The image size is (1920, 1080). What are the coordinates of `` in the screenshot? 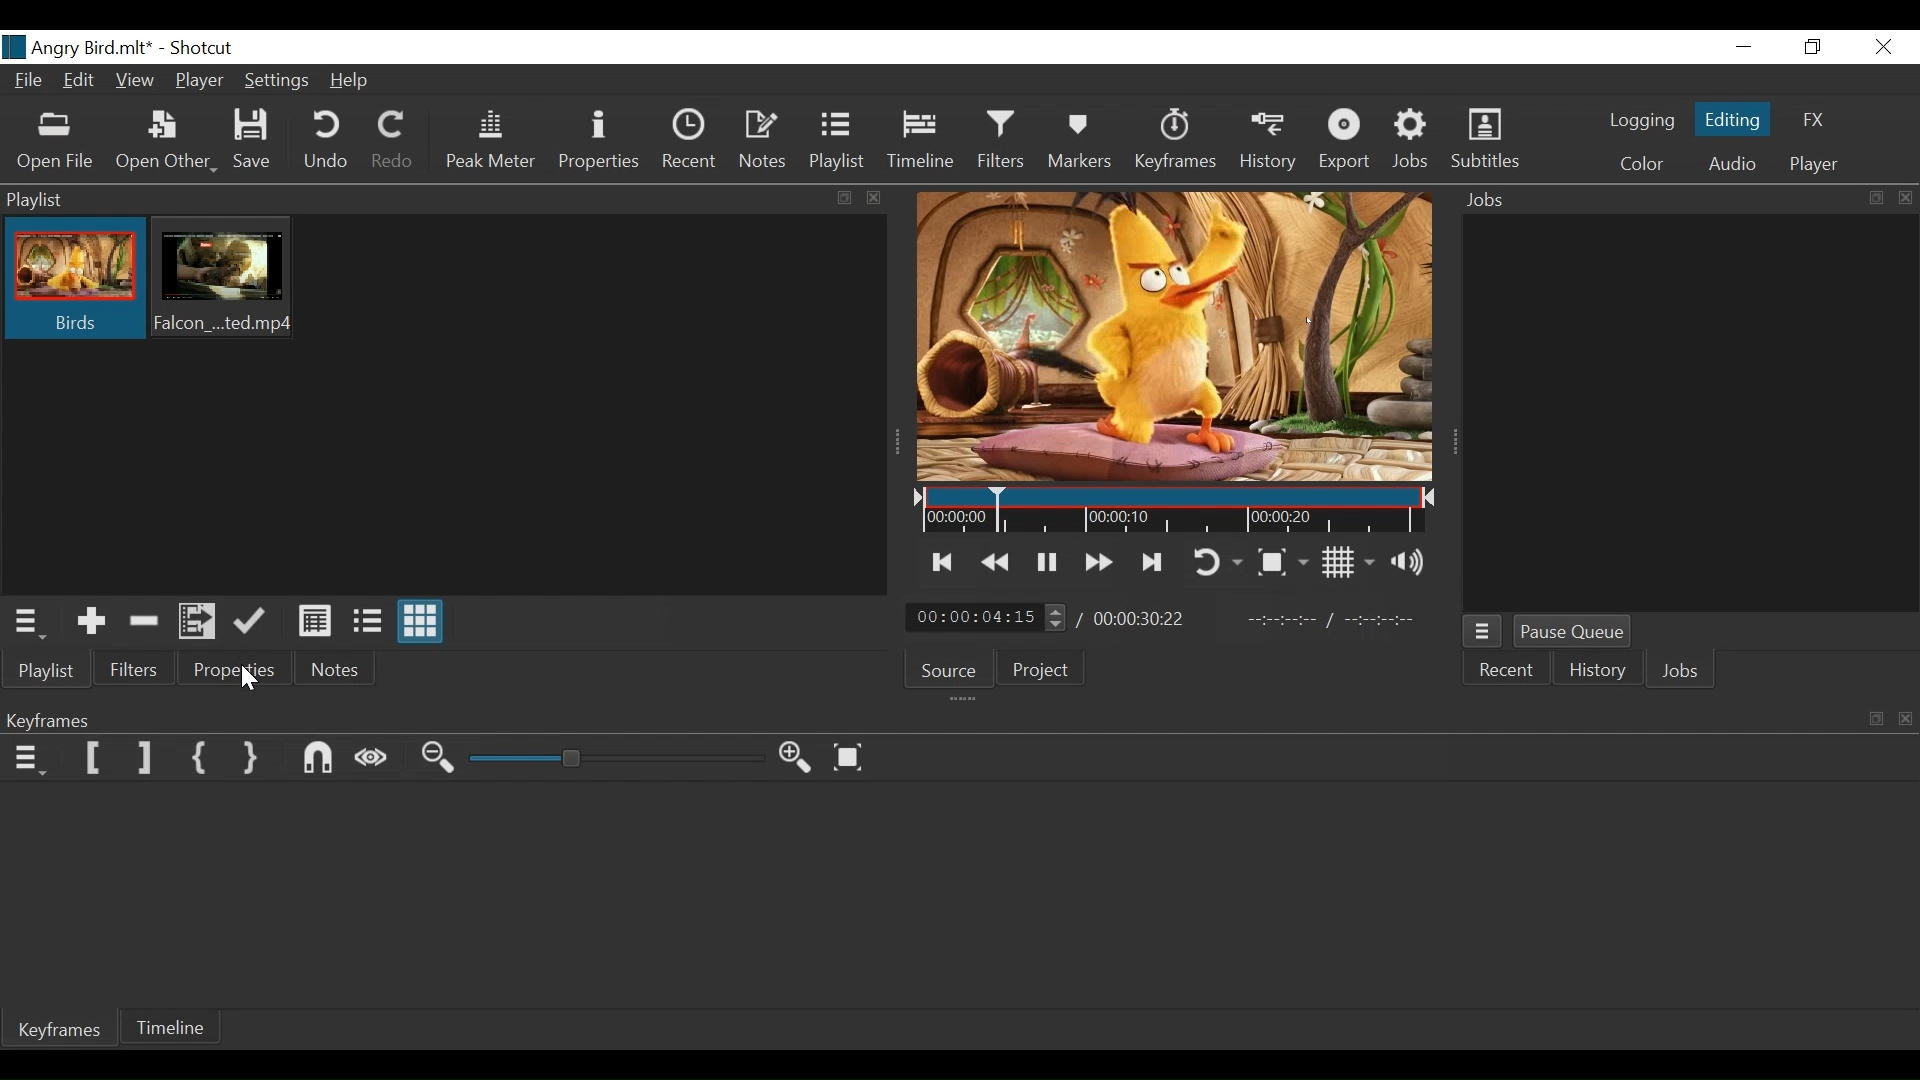 It's located at (943, 667).